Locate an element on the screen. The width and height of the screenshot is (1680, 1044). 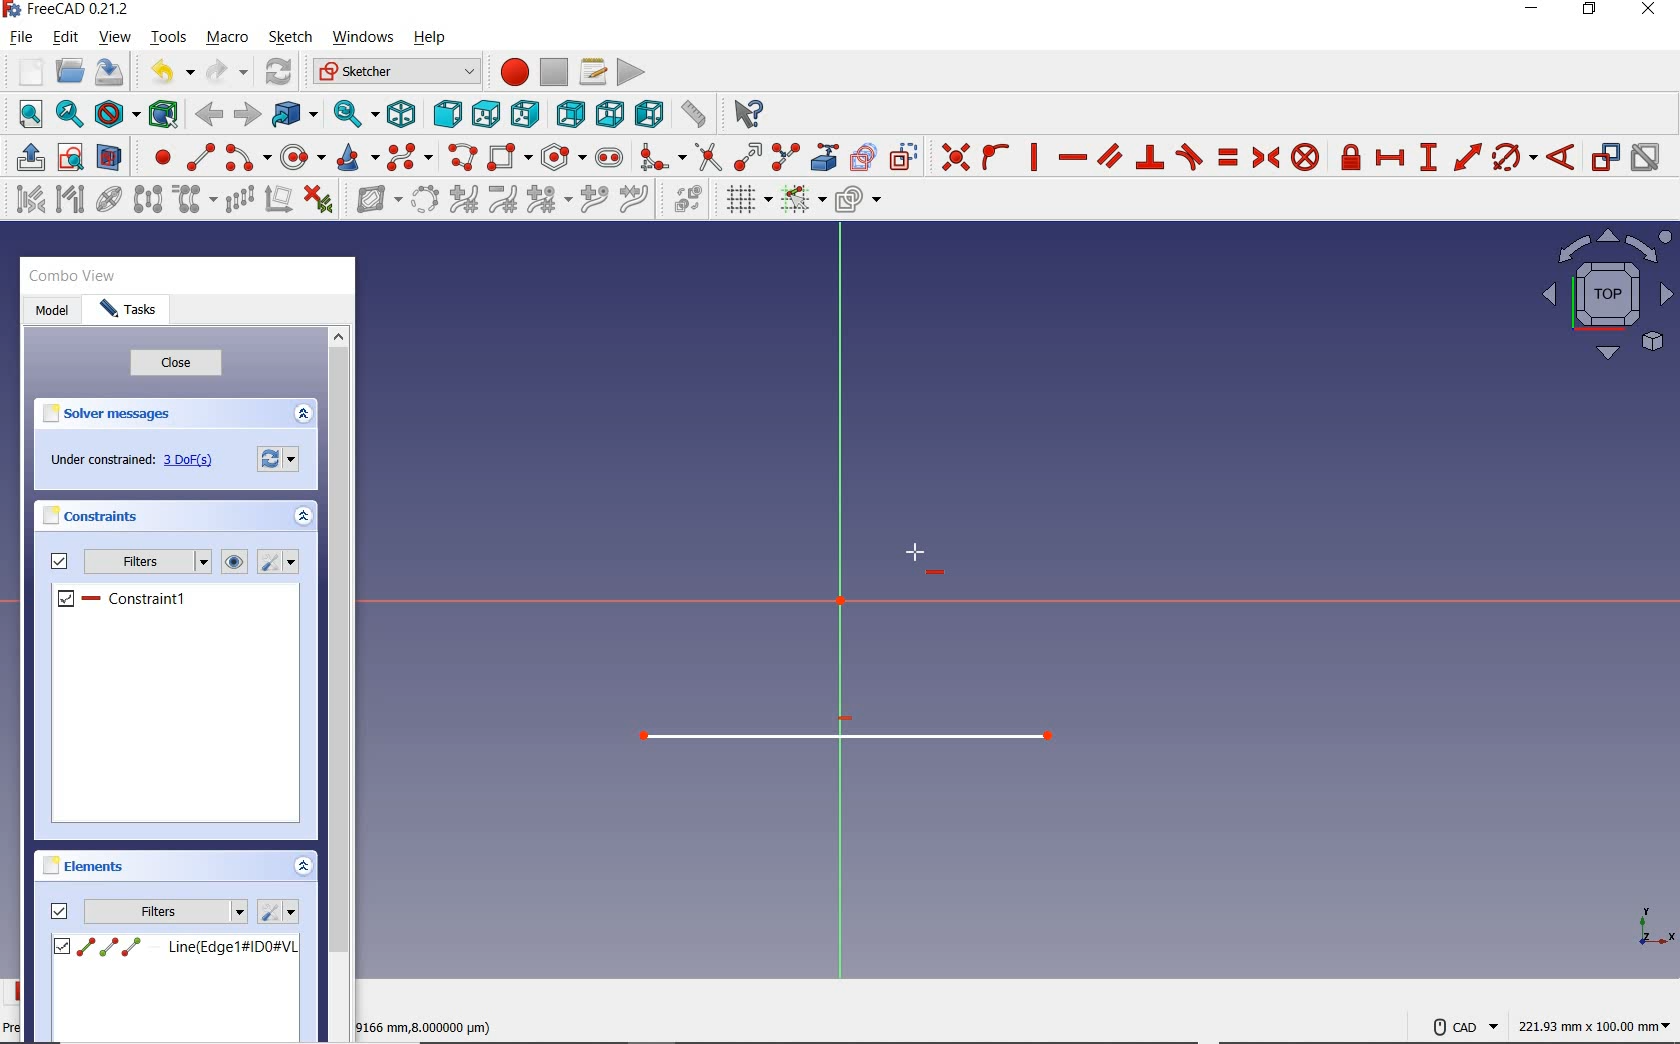
REAR is located at coordinates (568, 116).